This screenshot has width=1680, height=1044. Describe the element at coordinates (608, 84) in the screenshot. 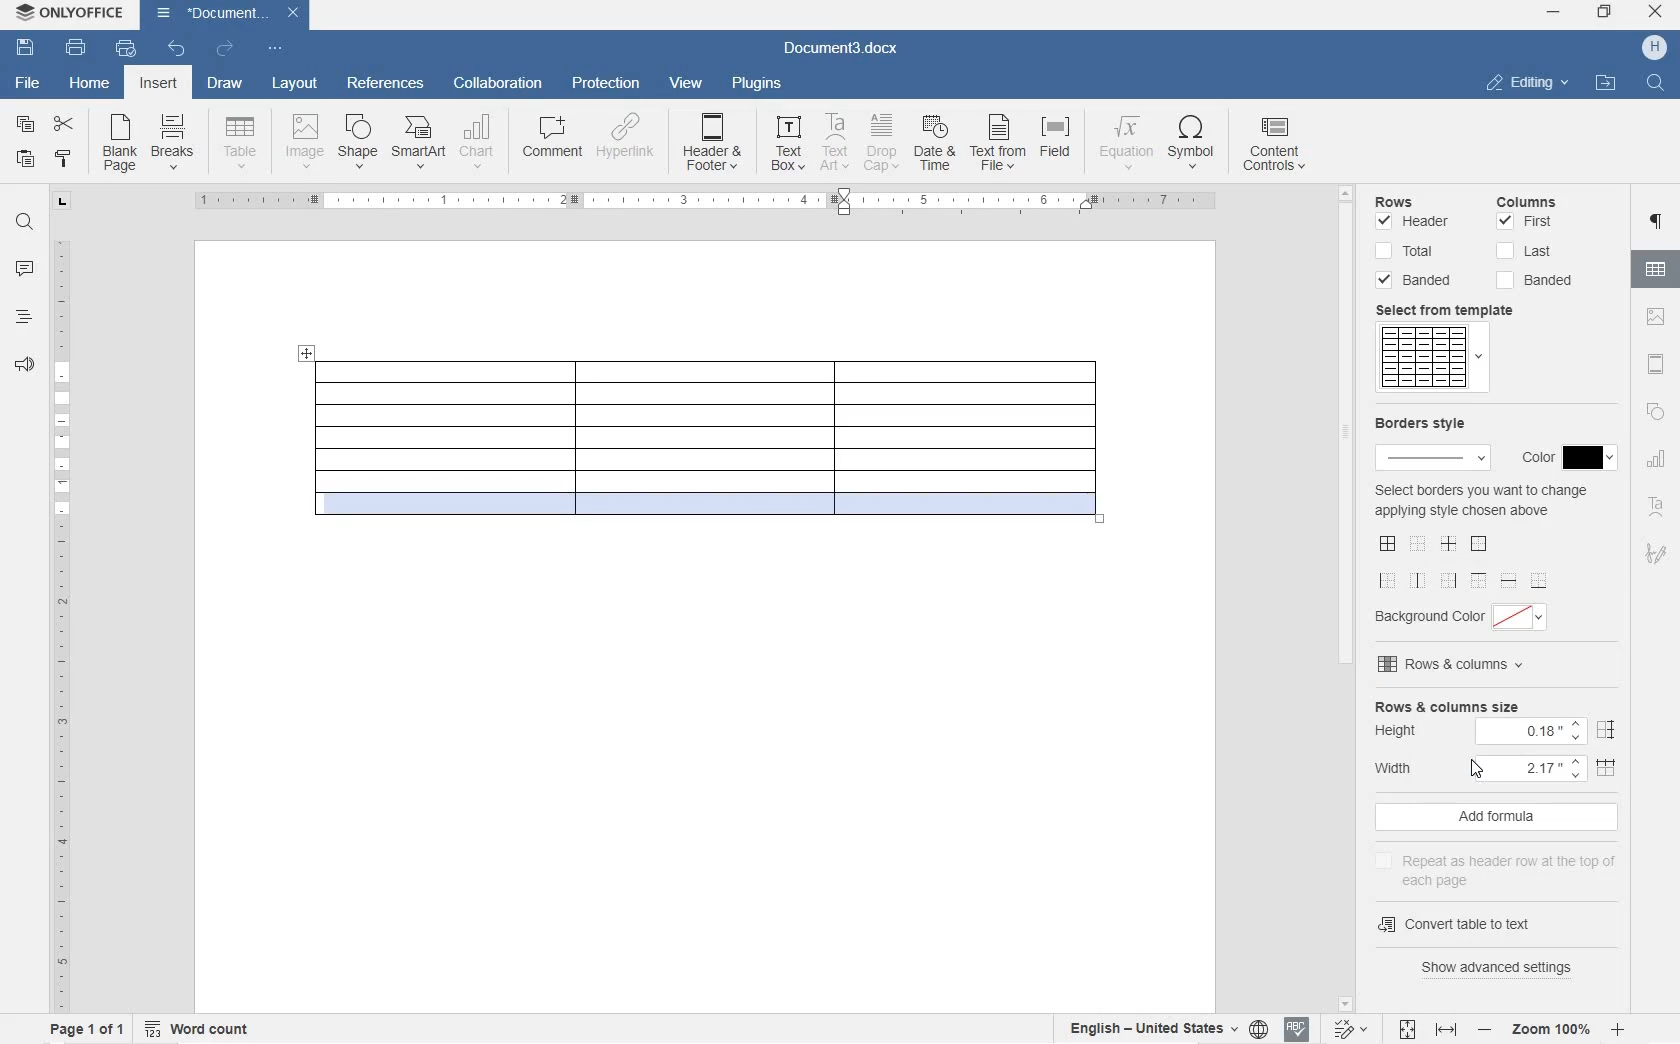

I see `PROTECTION` at that location.